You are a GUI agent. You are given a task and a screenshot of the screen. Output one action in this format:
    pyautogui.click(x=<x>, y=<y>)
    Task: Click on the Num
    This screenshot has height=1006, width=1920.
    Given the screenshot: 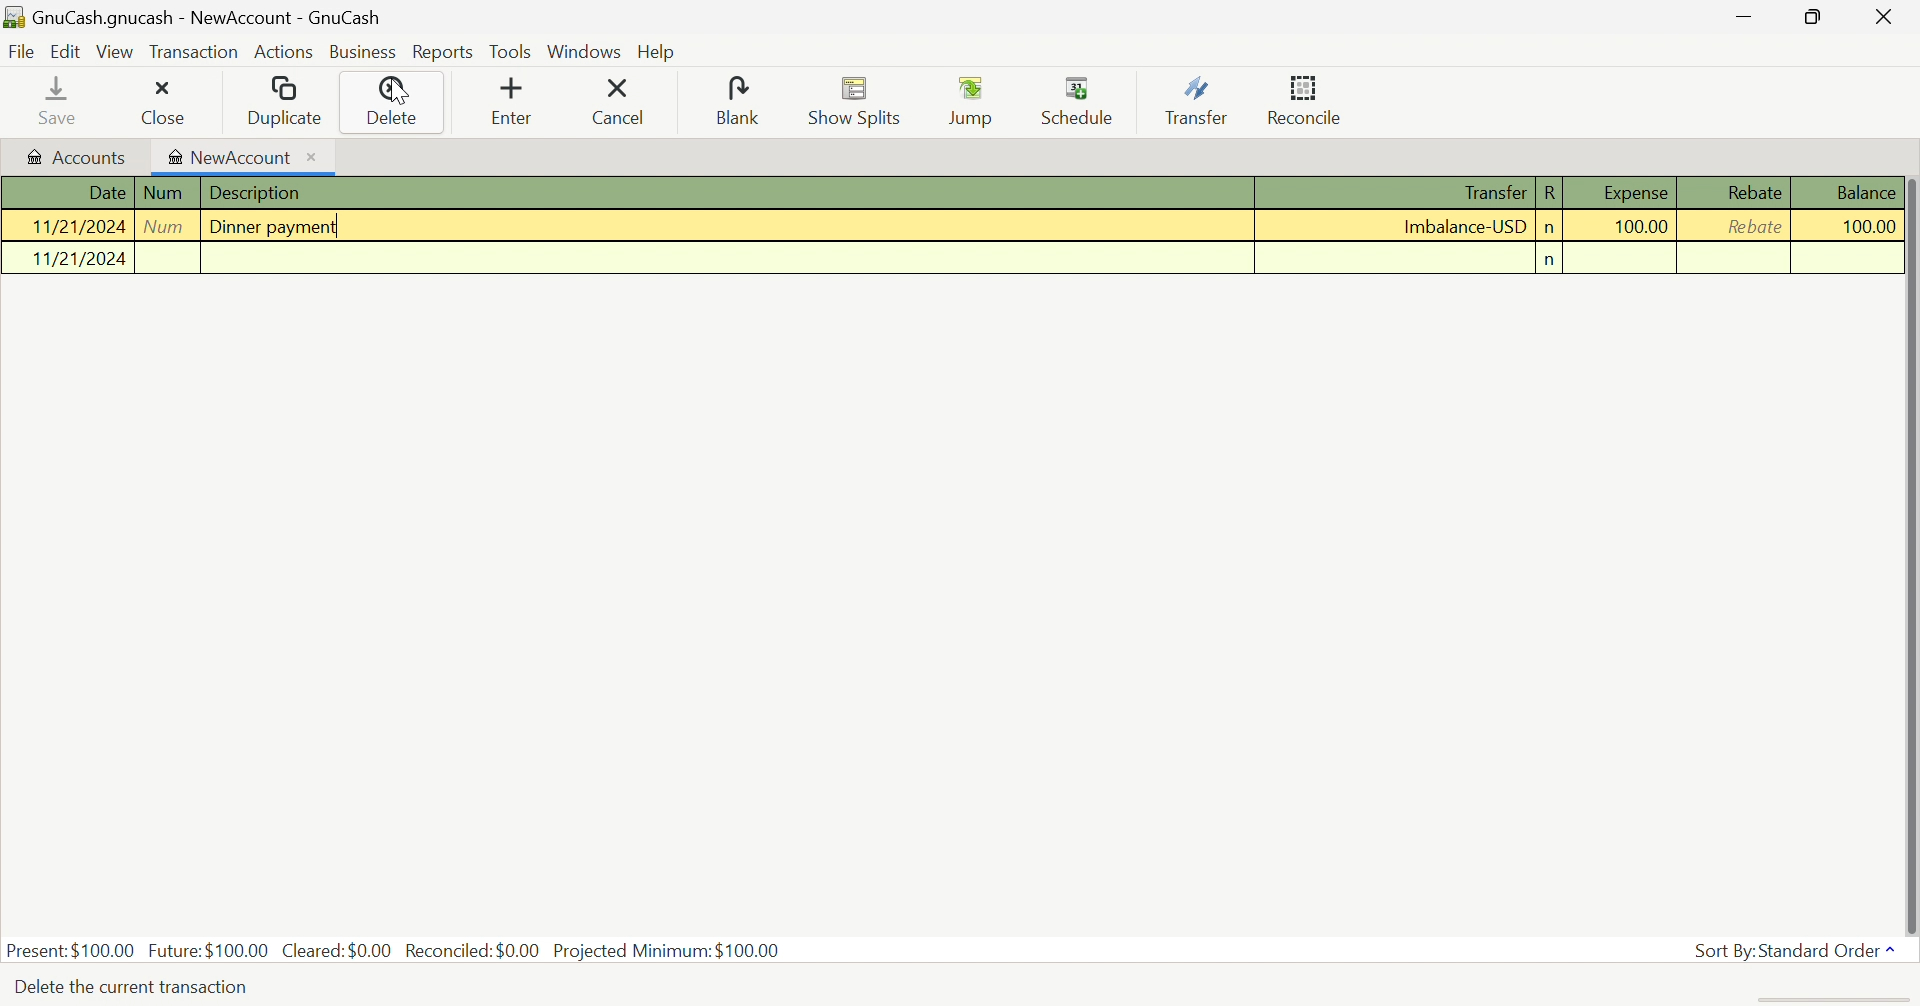 What is the action you would take?
    pyautogui.click(x=166, y=226)
    